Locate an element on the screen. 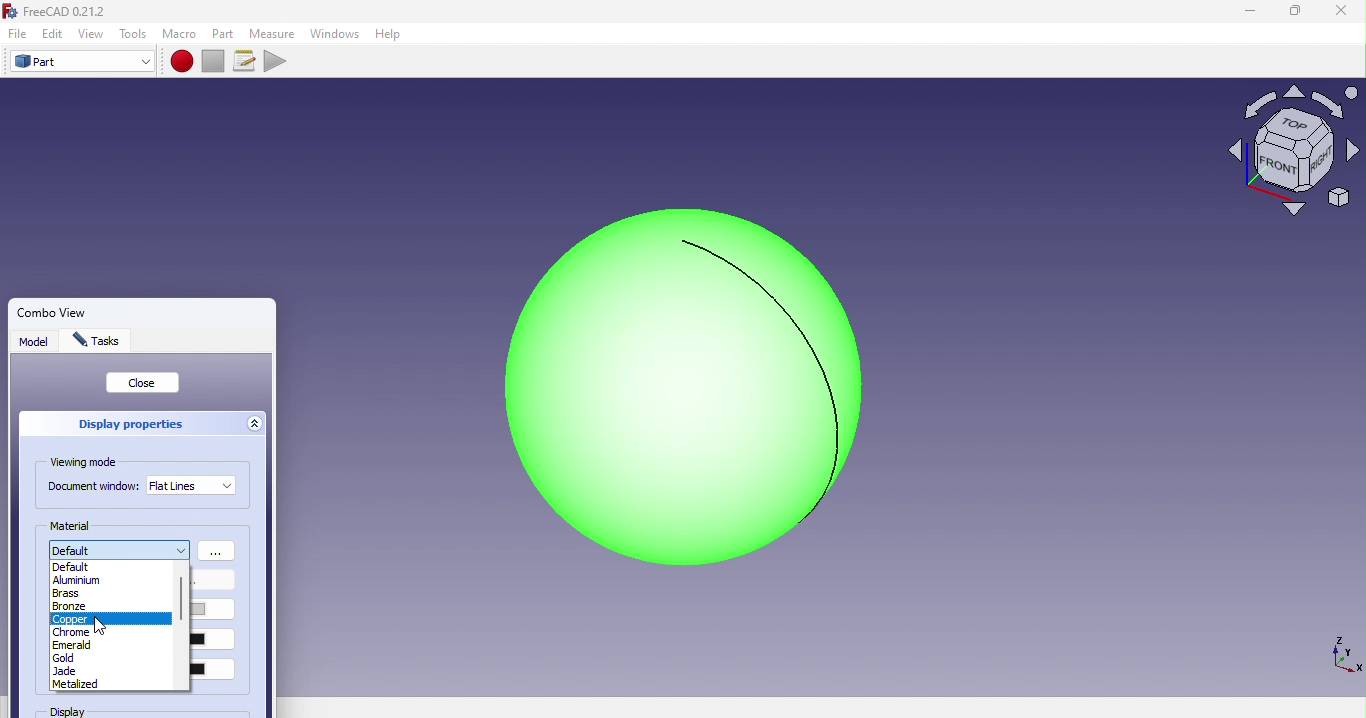 The image size is (1366, 718). Macro recording is located at coordinates (183, 61).